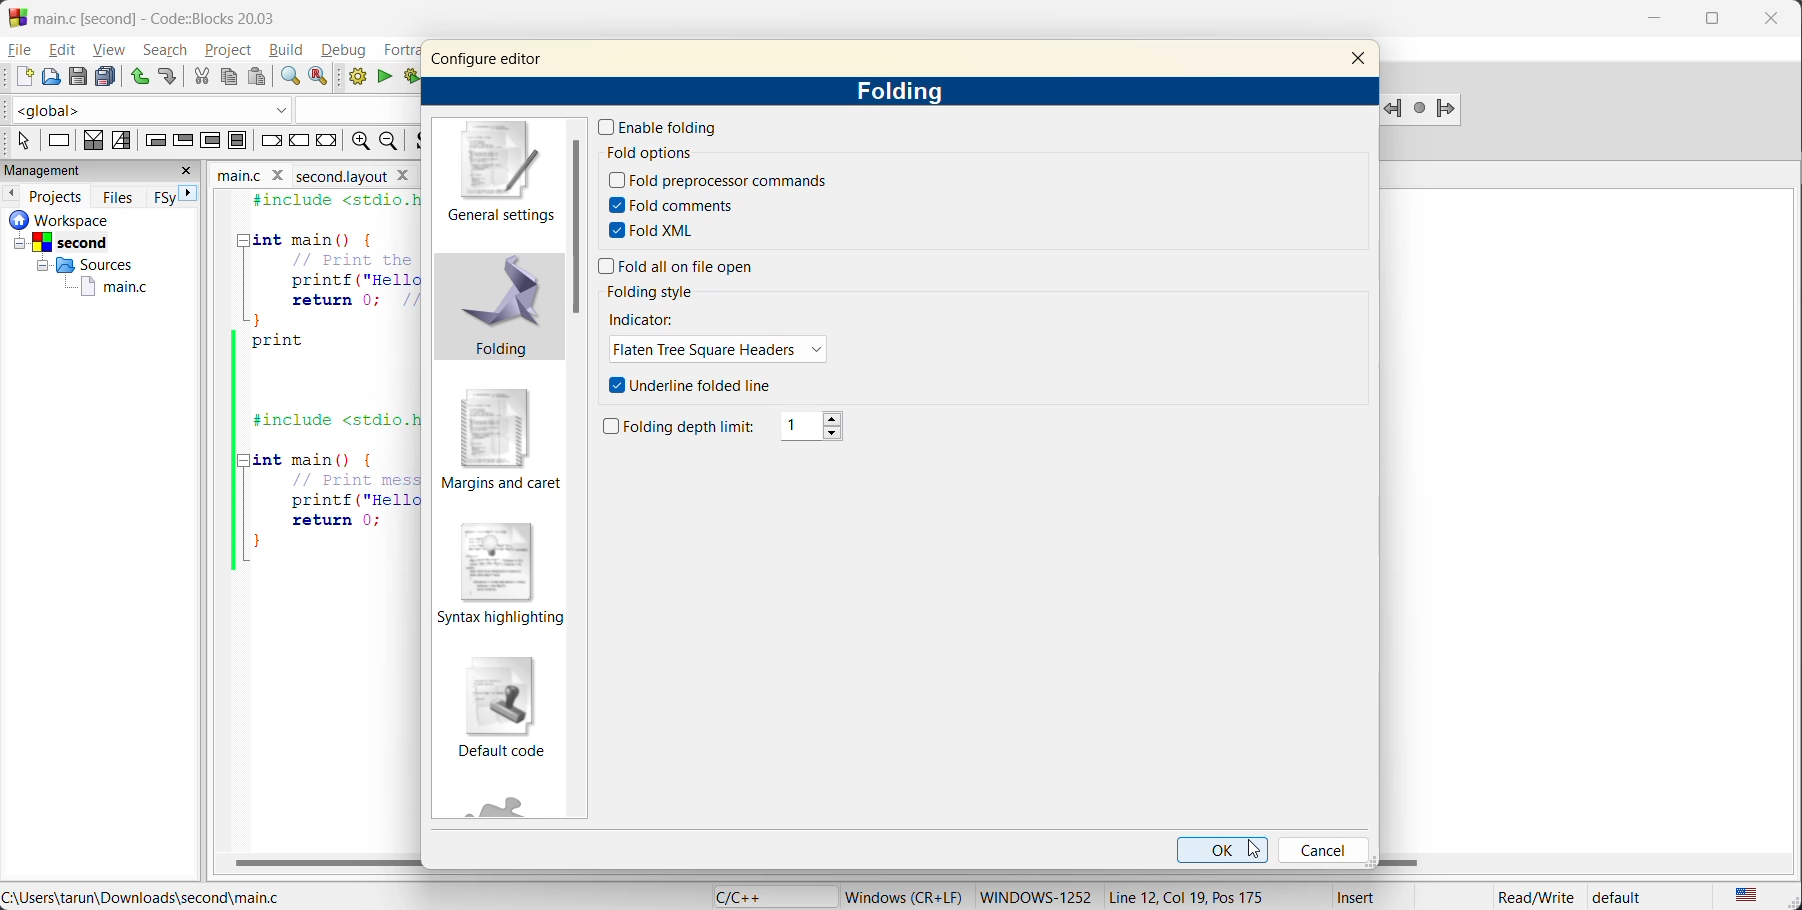 The width and height of the screenshot is (1802, 910). I want to click on previous, so click(11, 195).